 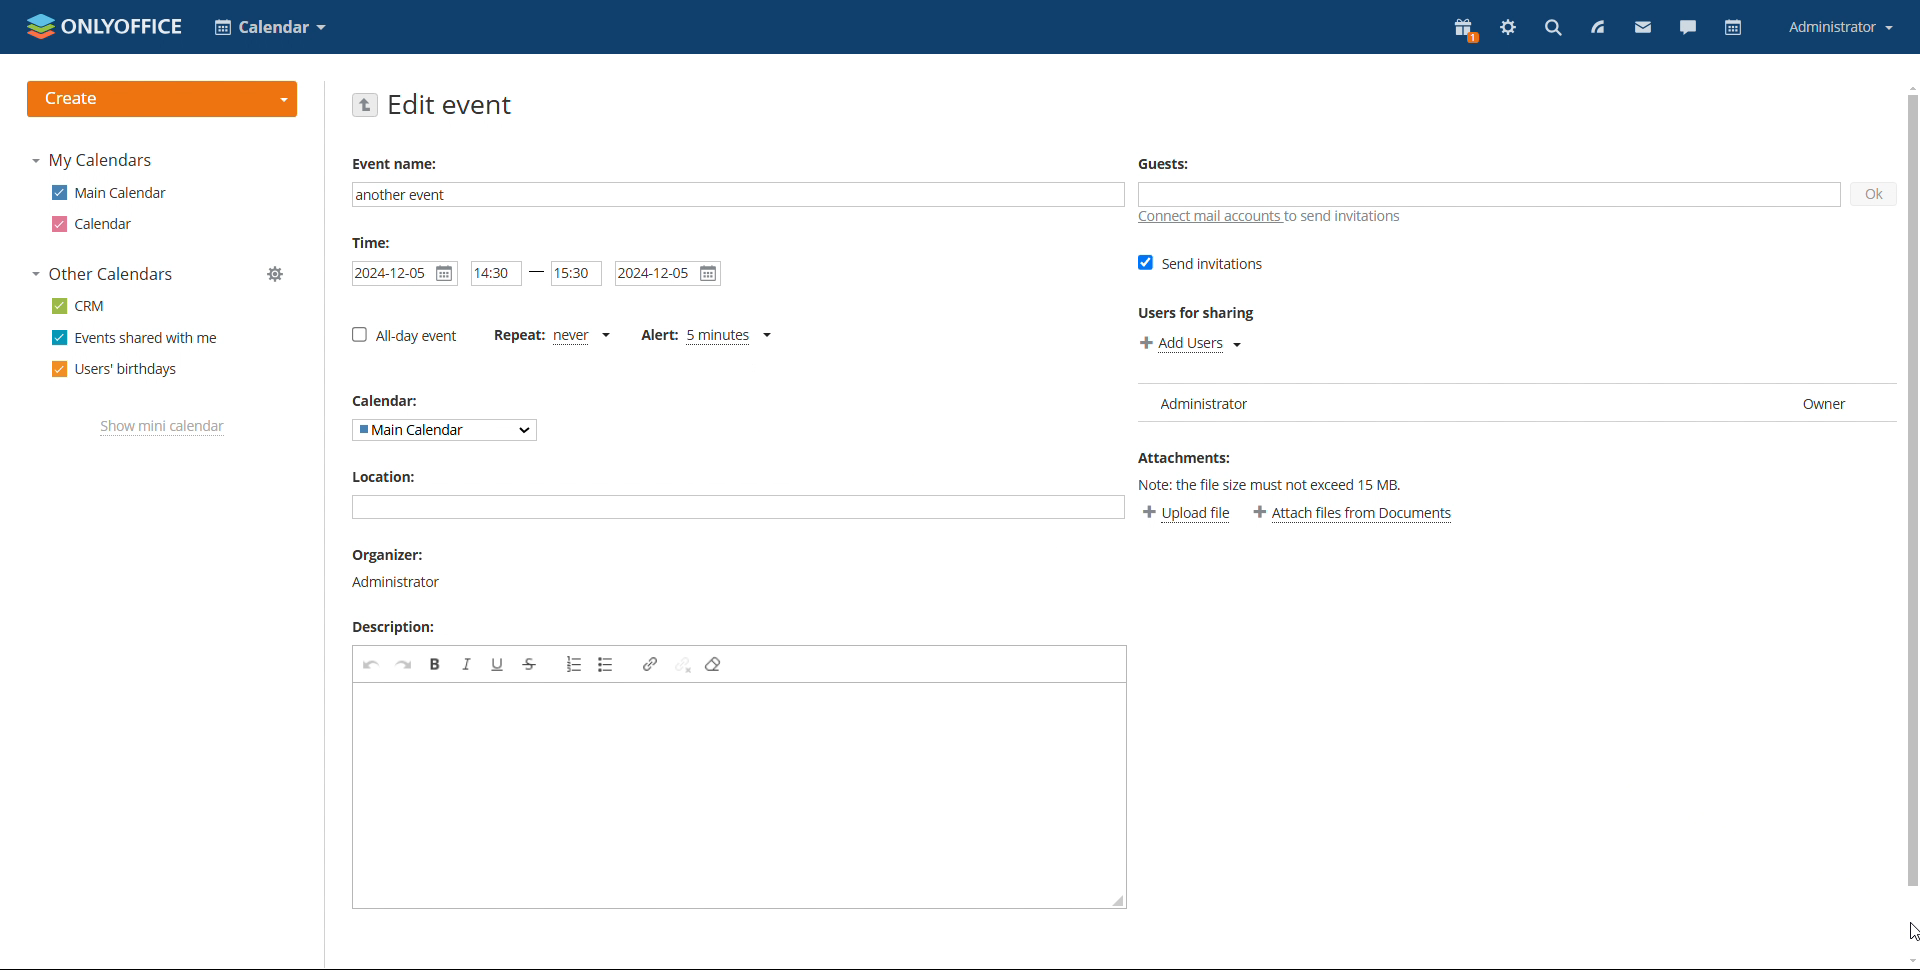 What do you see at coordinates (1644, 30) in the screenshot?
I see `mail` at bounding box center [1644, 30].